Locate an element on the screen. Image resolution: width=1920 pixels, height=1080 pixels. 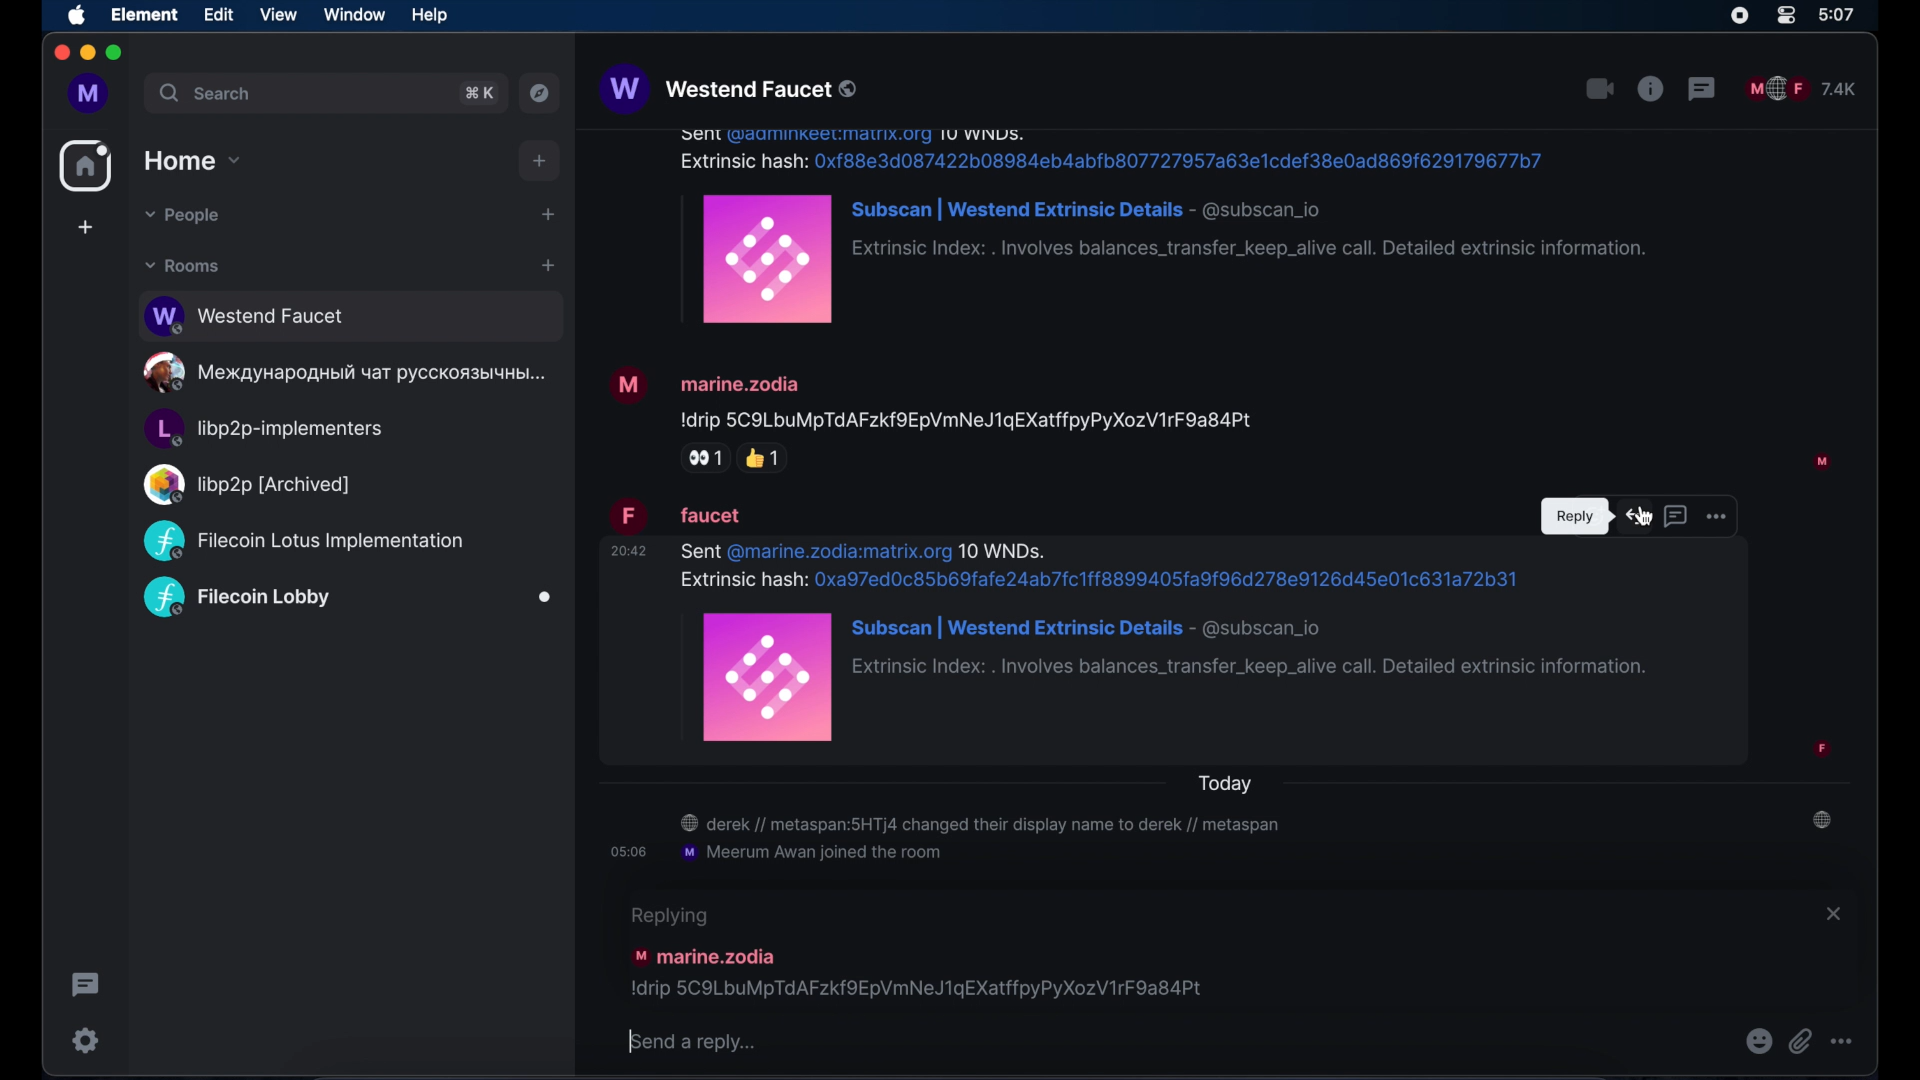
message is located at coordinates (1228, 420).